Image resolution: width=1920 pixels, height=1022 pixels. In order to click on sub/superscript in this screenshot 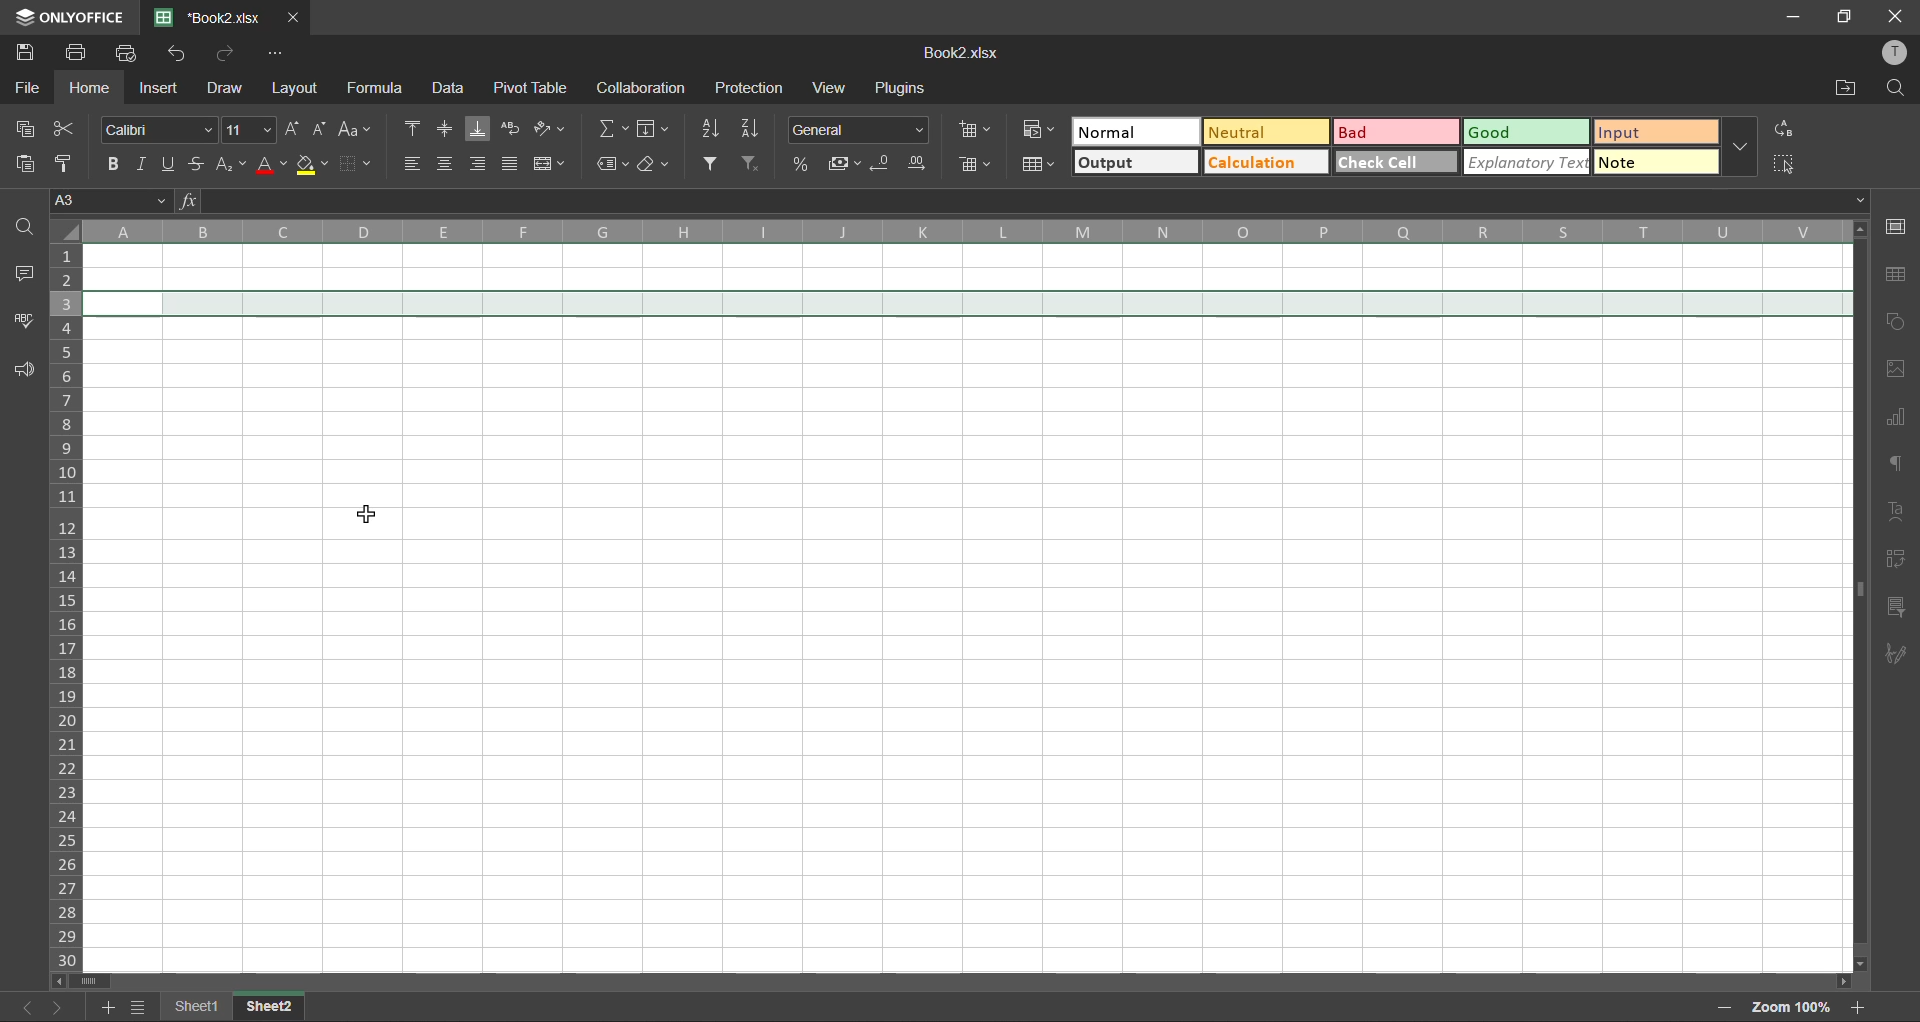, I will do `click(233, 161)`.